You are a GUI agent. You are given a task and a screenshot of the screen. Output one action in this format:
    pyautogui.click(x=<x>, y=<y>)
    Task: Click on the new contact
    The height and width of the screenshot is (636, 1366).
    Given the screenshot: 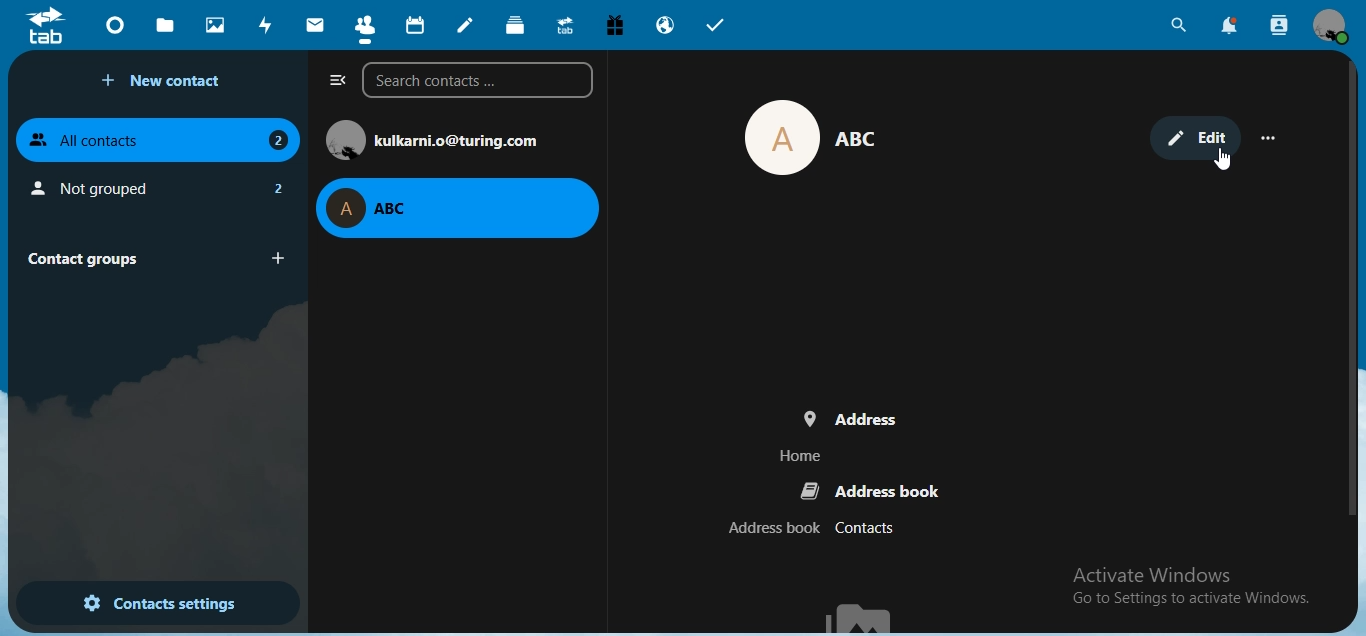 What is the action you would take?
    pyautogui.click(x=165, y=81)
    